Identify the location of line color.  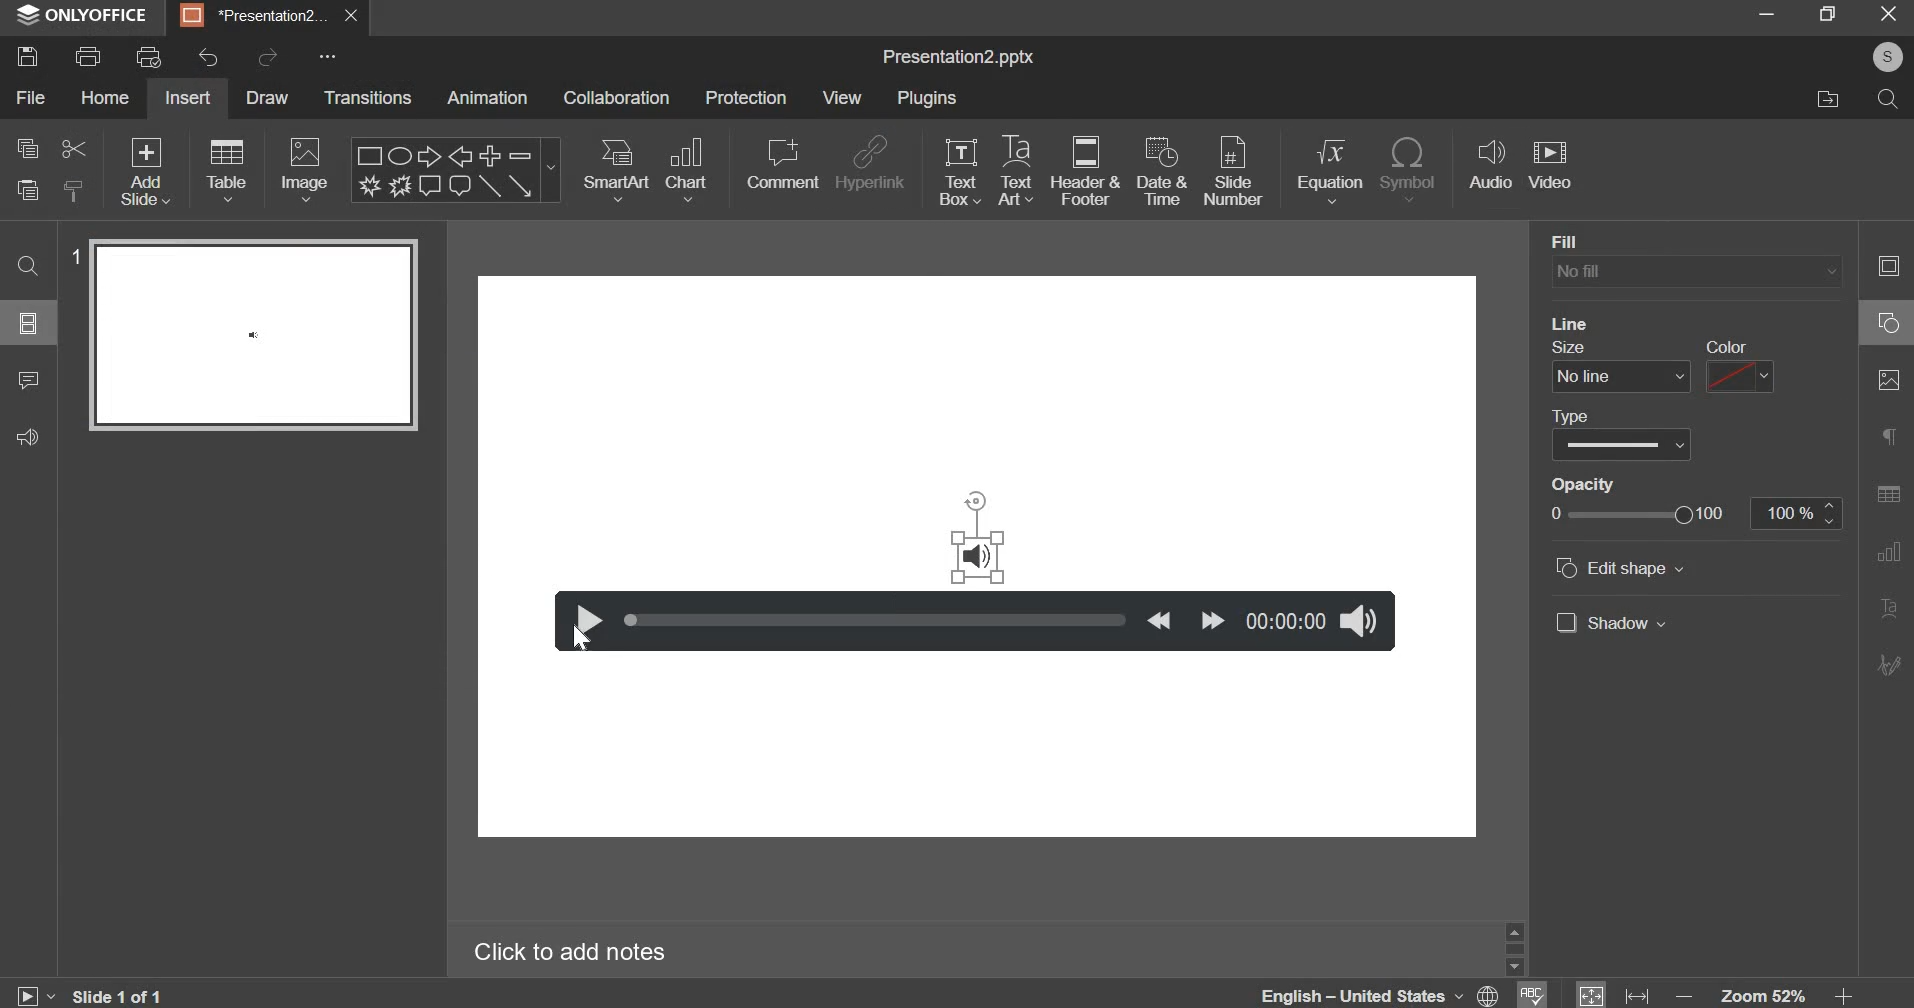
(1742, 376).